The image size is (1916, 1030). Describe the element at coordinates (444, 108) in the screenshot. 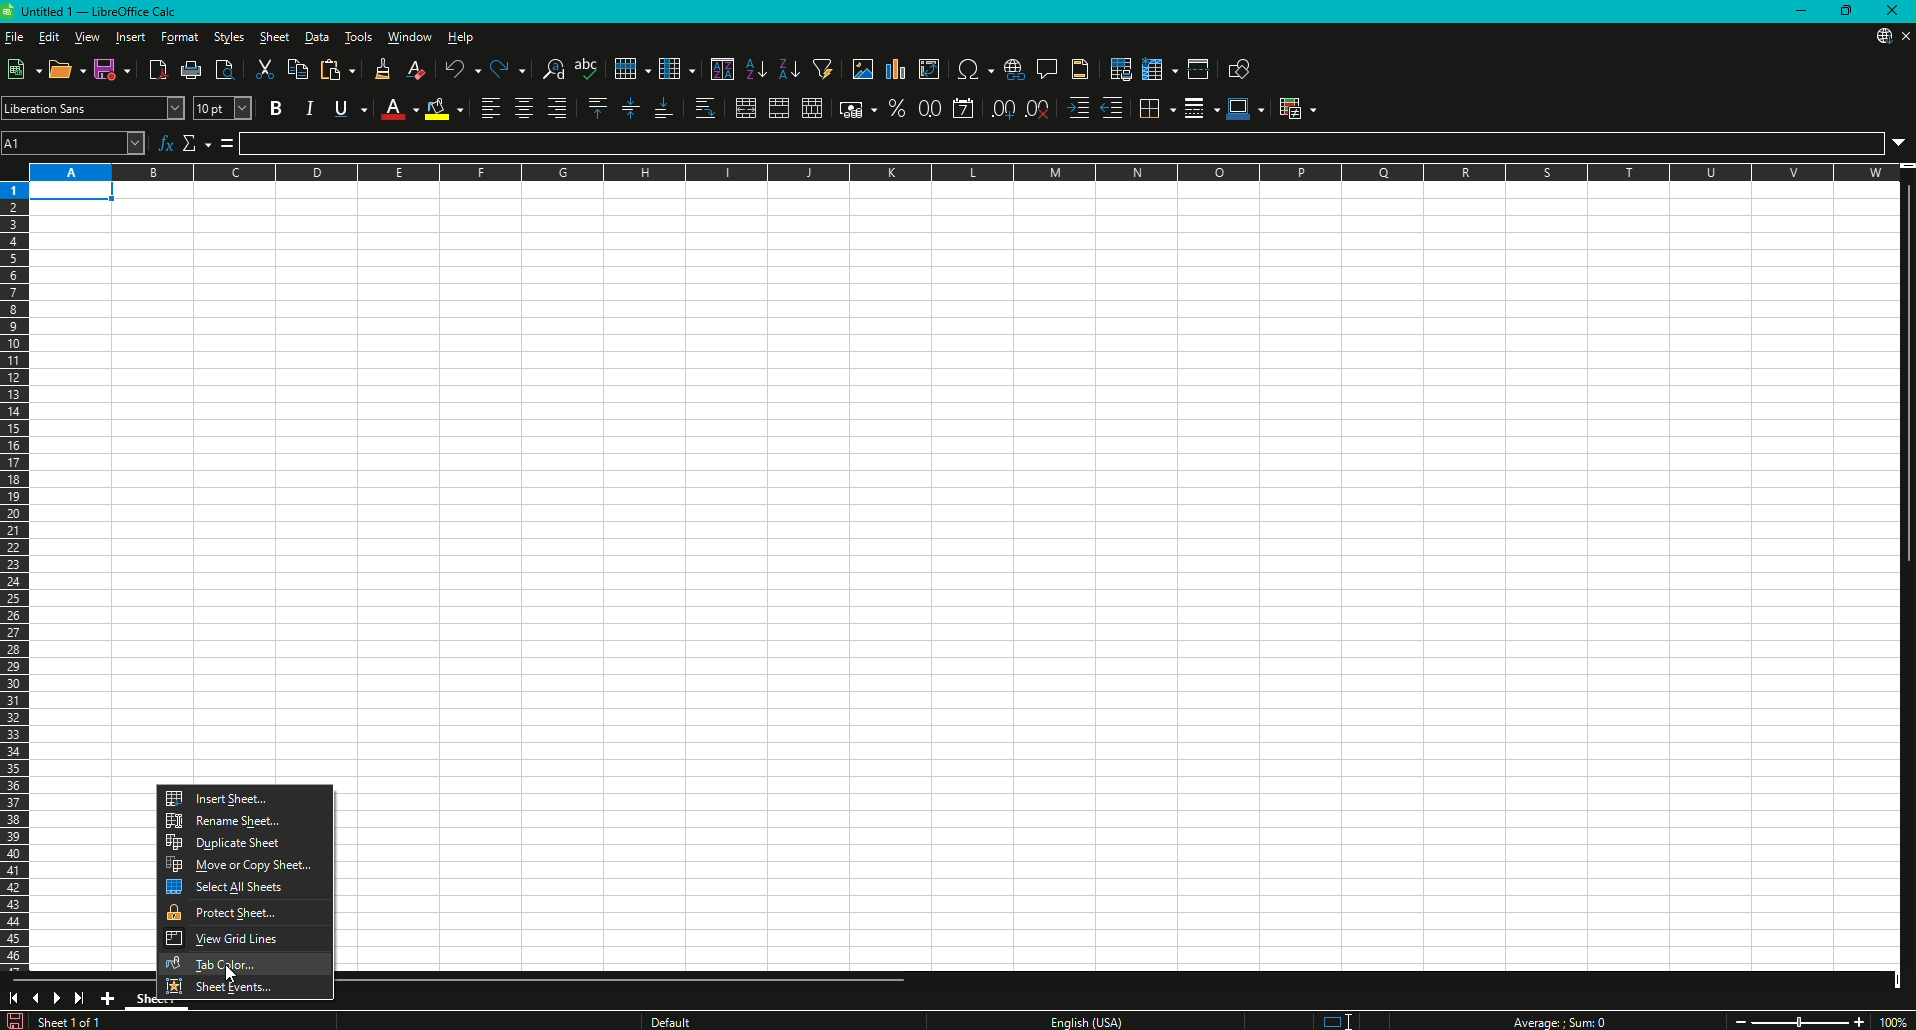

I see `Background Color` at that location.